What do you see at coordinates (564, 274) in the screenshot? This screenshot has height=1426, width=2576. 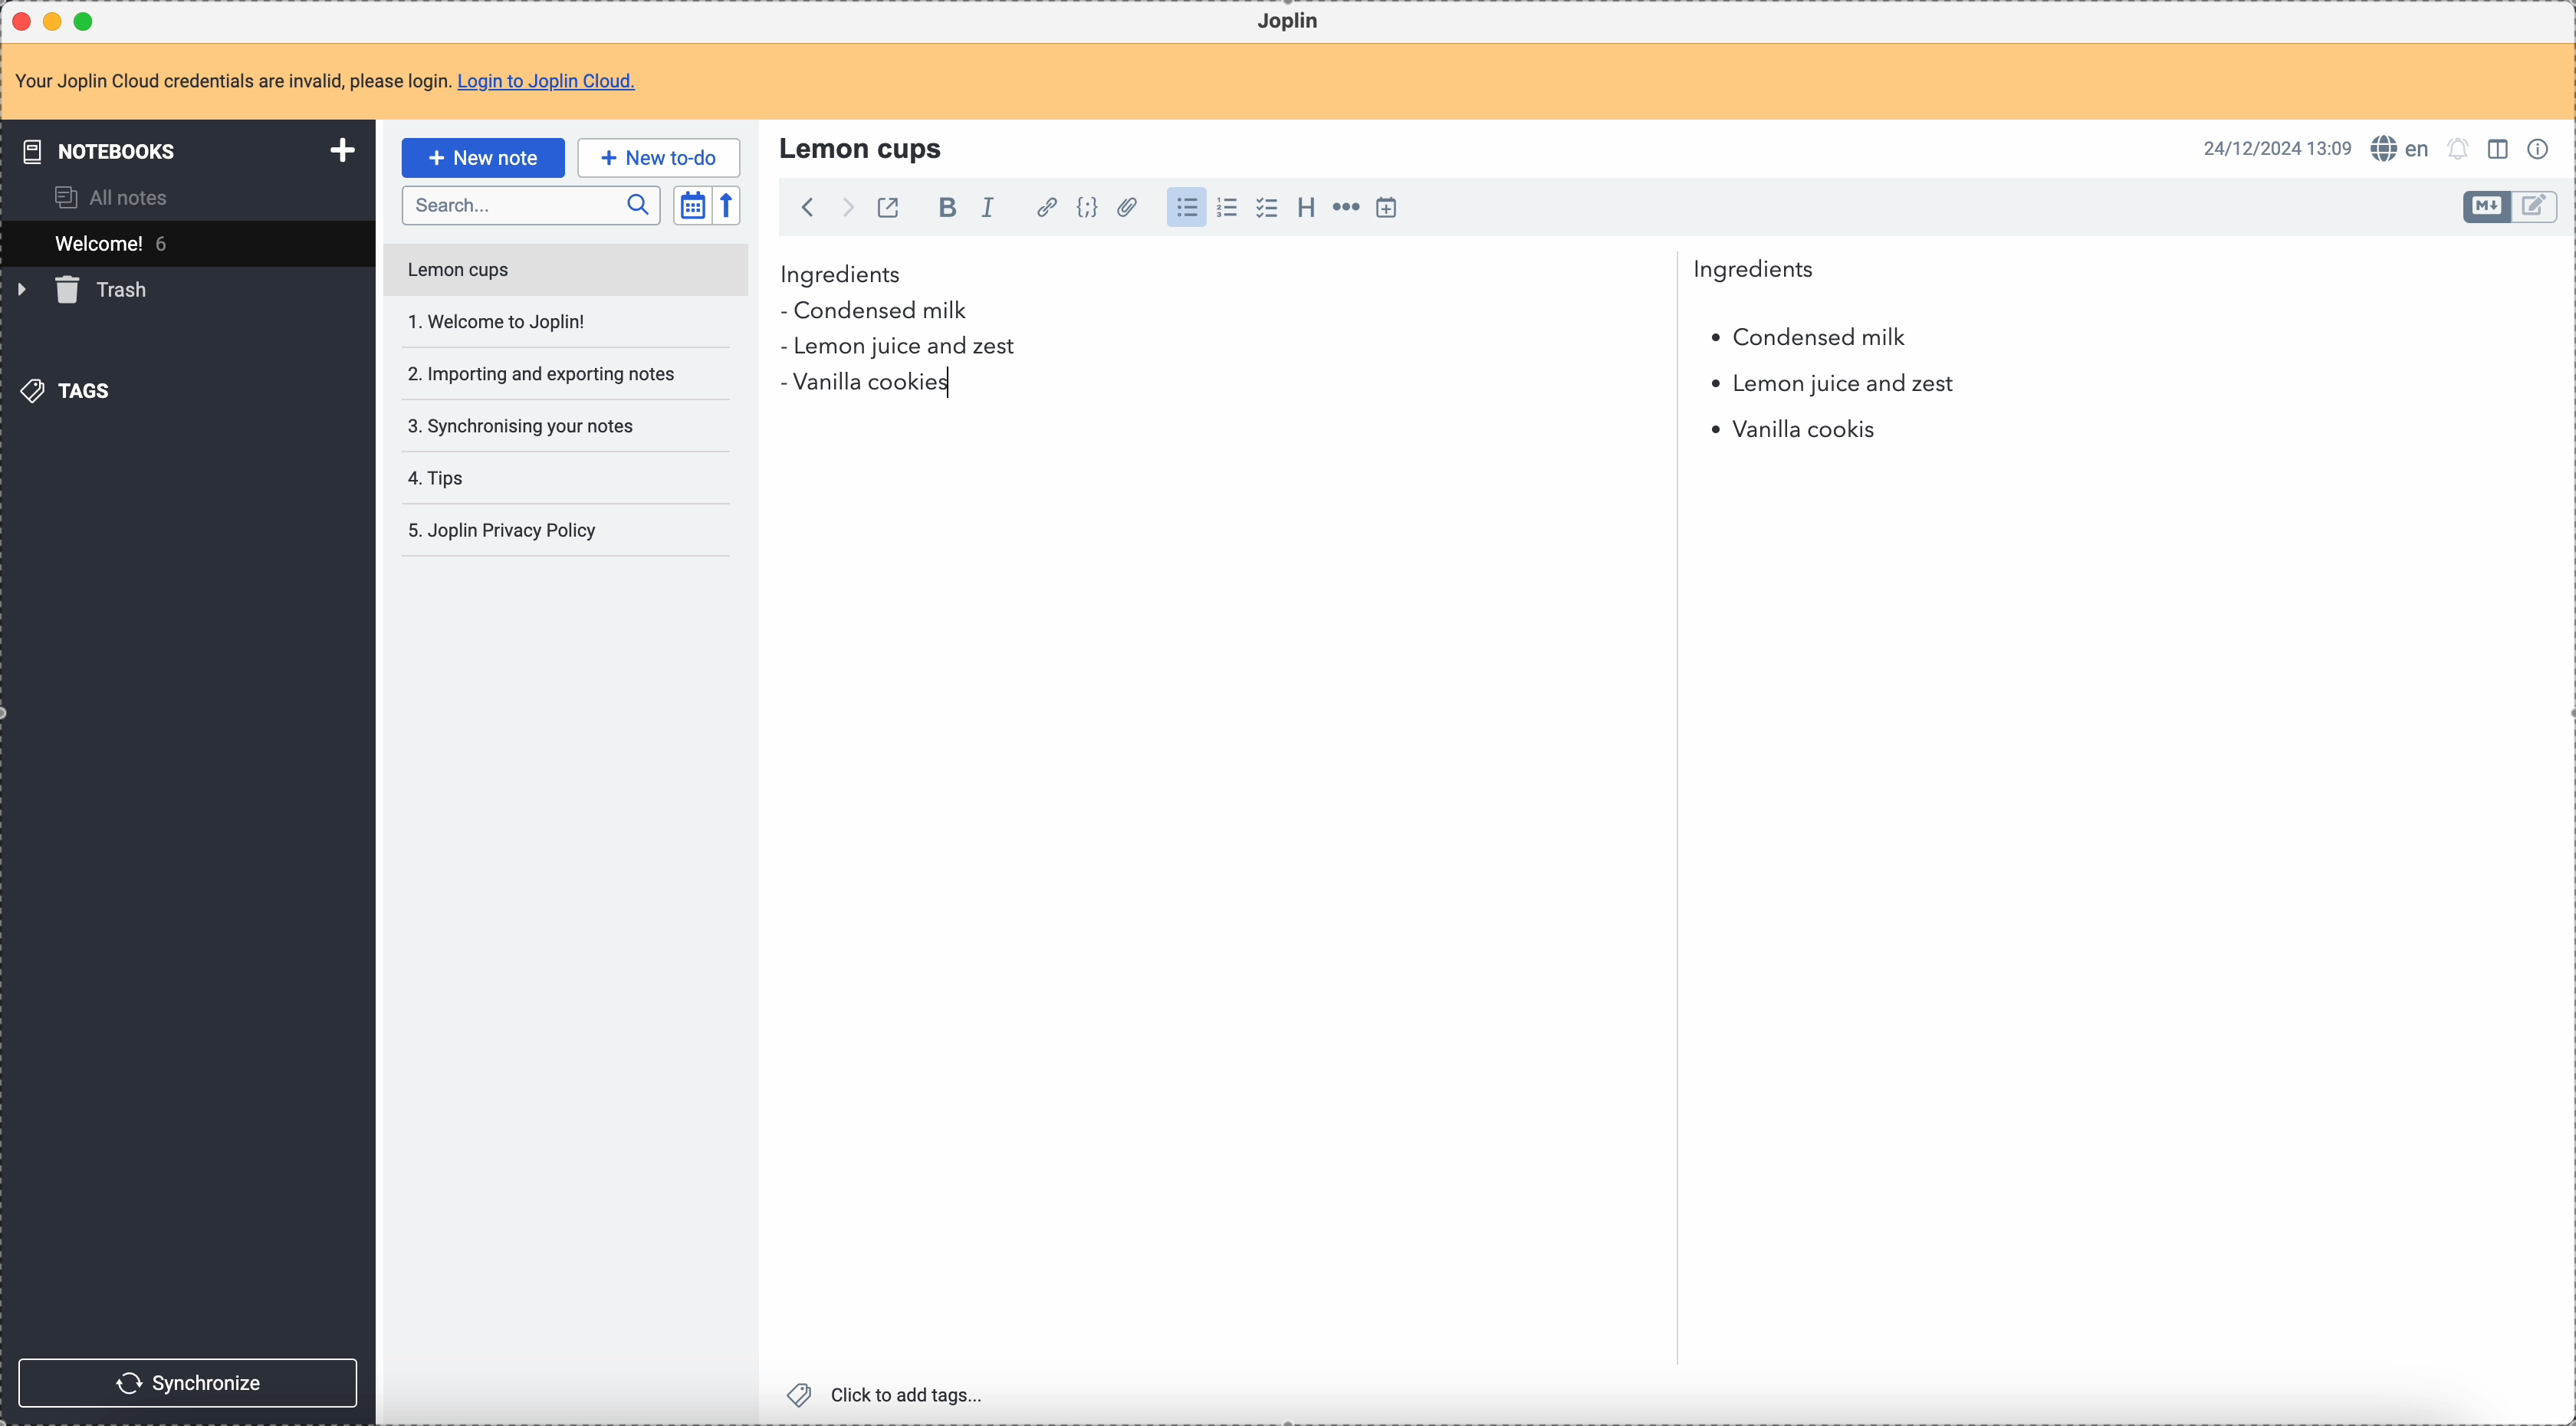 I see `lemon cups` at bounding box center [564, 274].